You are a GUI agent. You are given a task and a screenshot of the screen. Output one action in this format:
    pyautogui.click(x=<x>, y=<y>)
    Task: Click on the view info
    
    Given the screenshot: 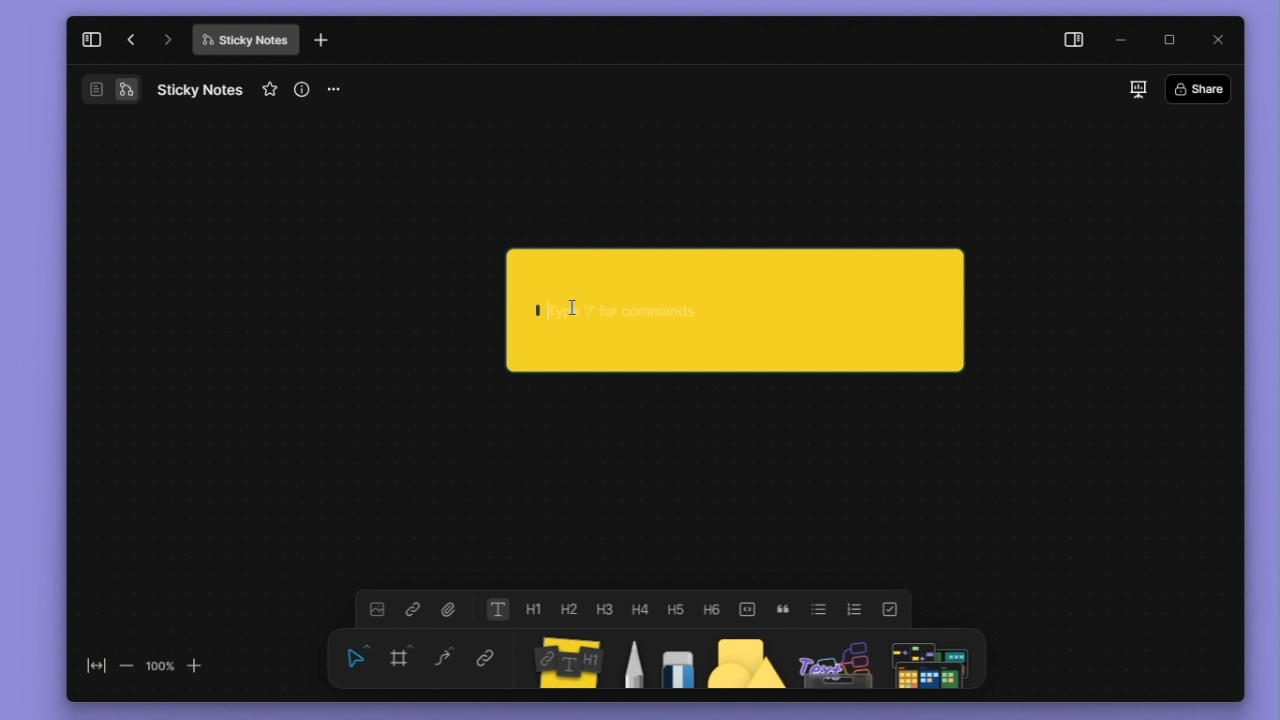 What is the action you would take?
    pyautogui.click(x=301, y=89)
    